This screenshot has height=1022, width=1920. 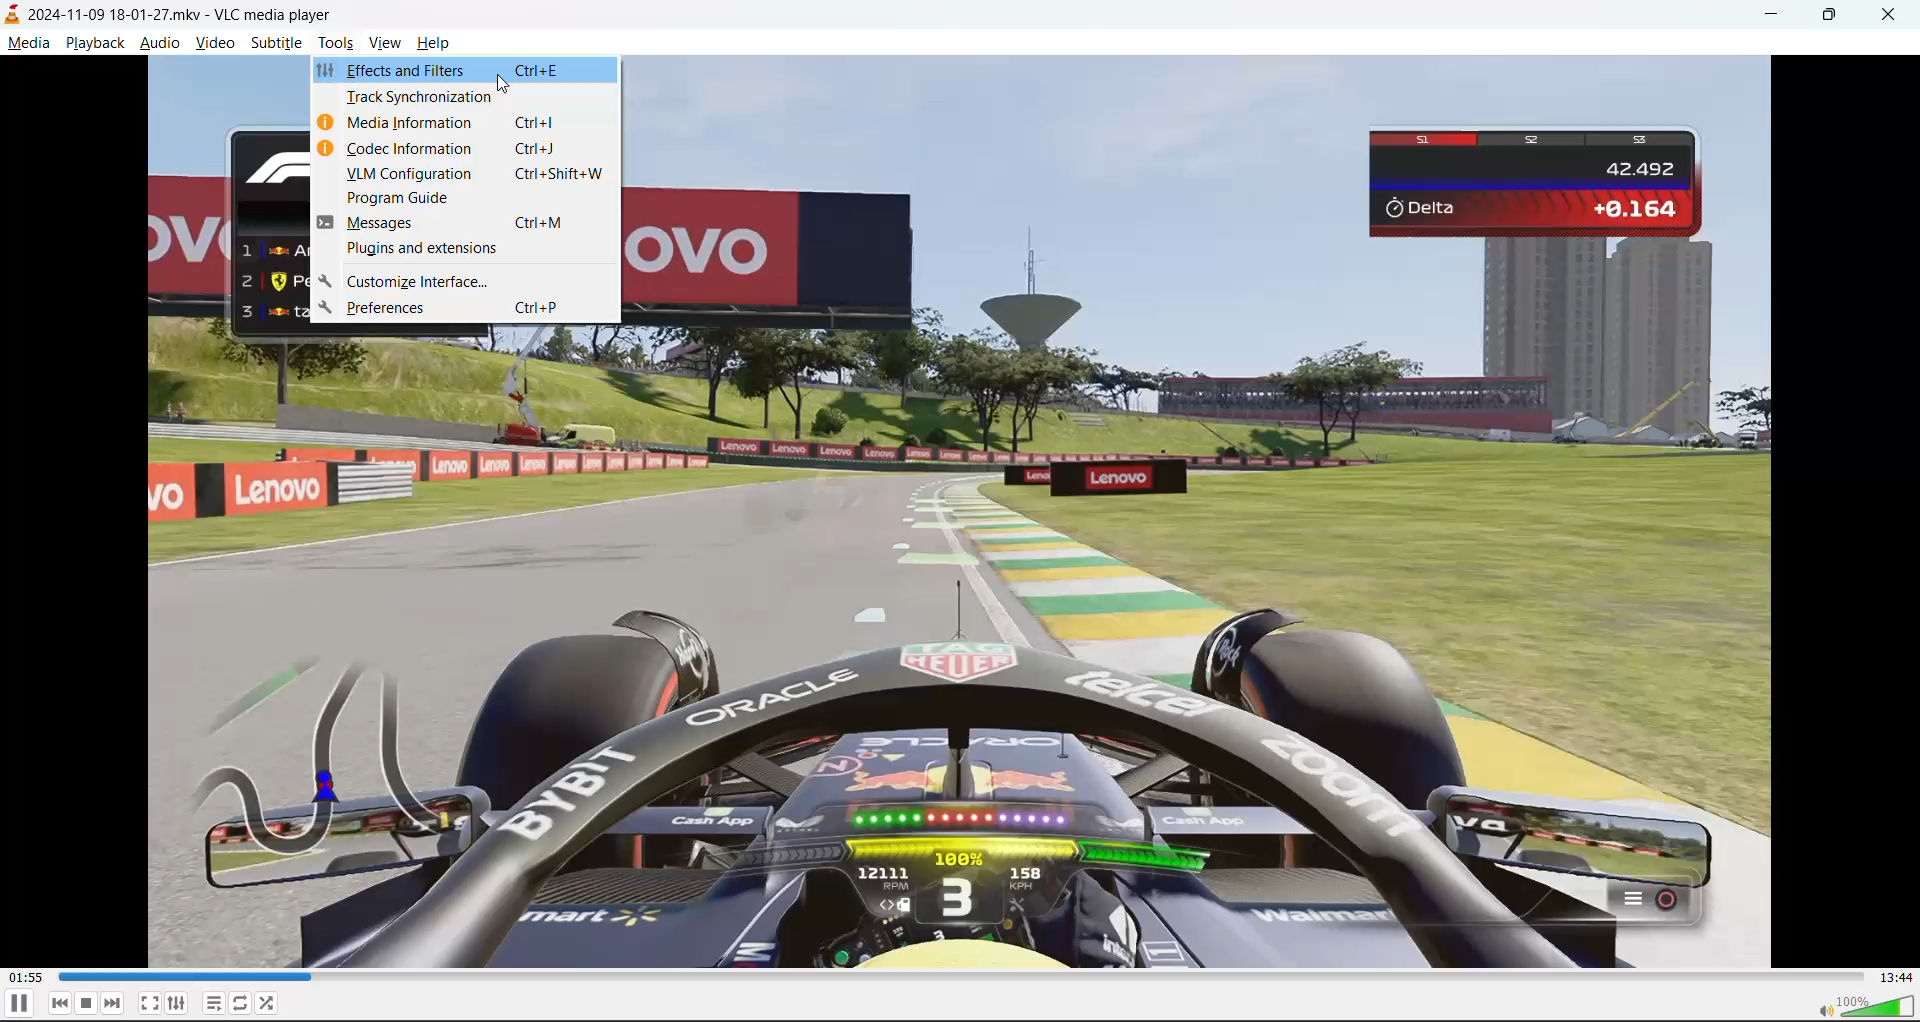 I want to click on messages, so click(x=465, y=223).